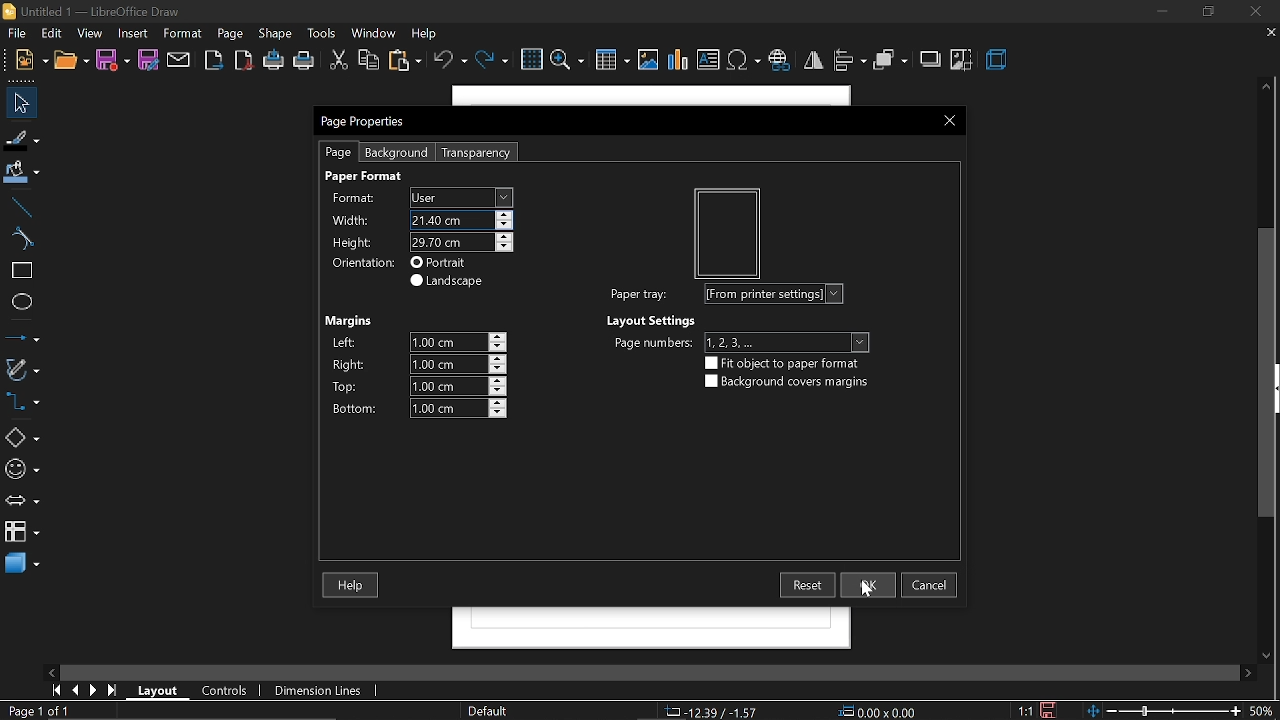 Image resolution: width=1280 pixels, height=720 pixels. What do you see at coordinates (930, 60) in the screenshot?
I see `shadow` at bounding box center [930, 60].